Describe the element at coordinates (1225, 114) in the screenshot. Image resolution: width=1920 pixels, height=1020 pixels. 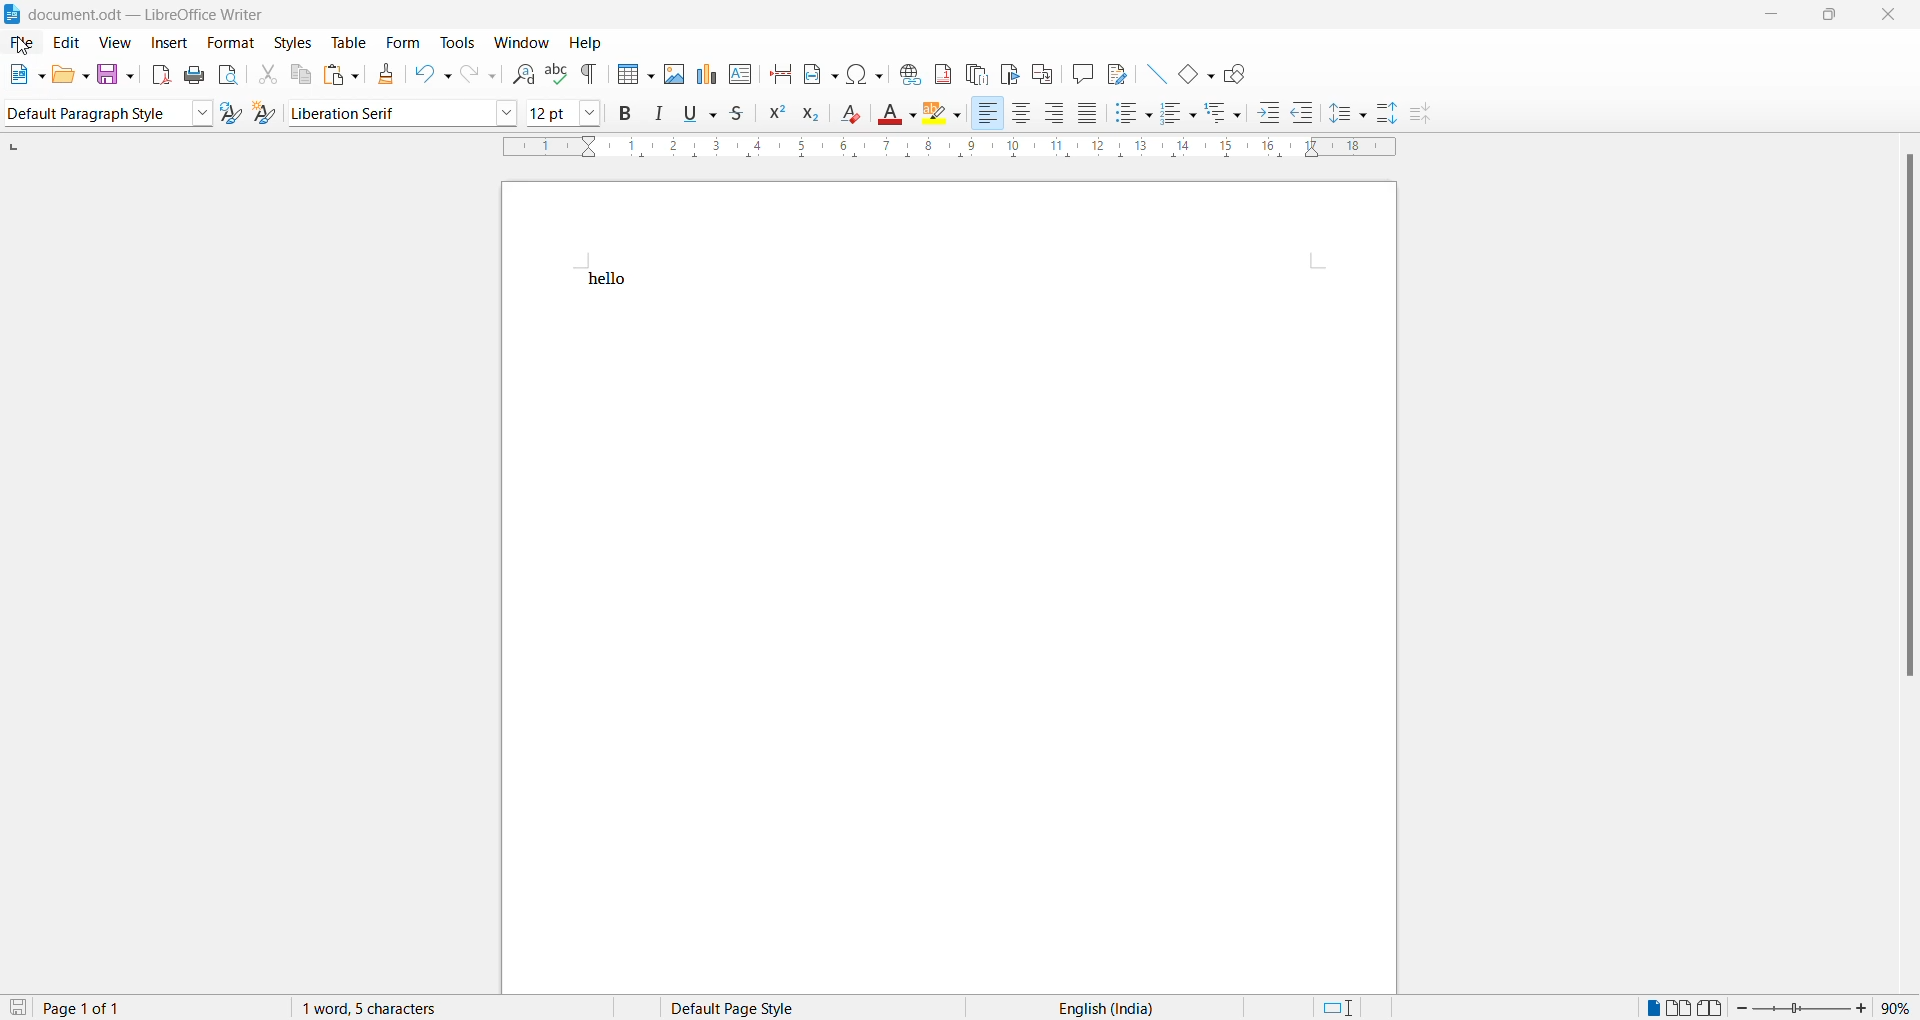
I see `Outline format` at that location.